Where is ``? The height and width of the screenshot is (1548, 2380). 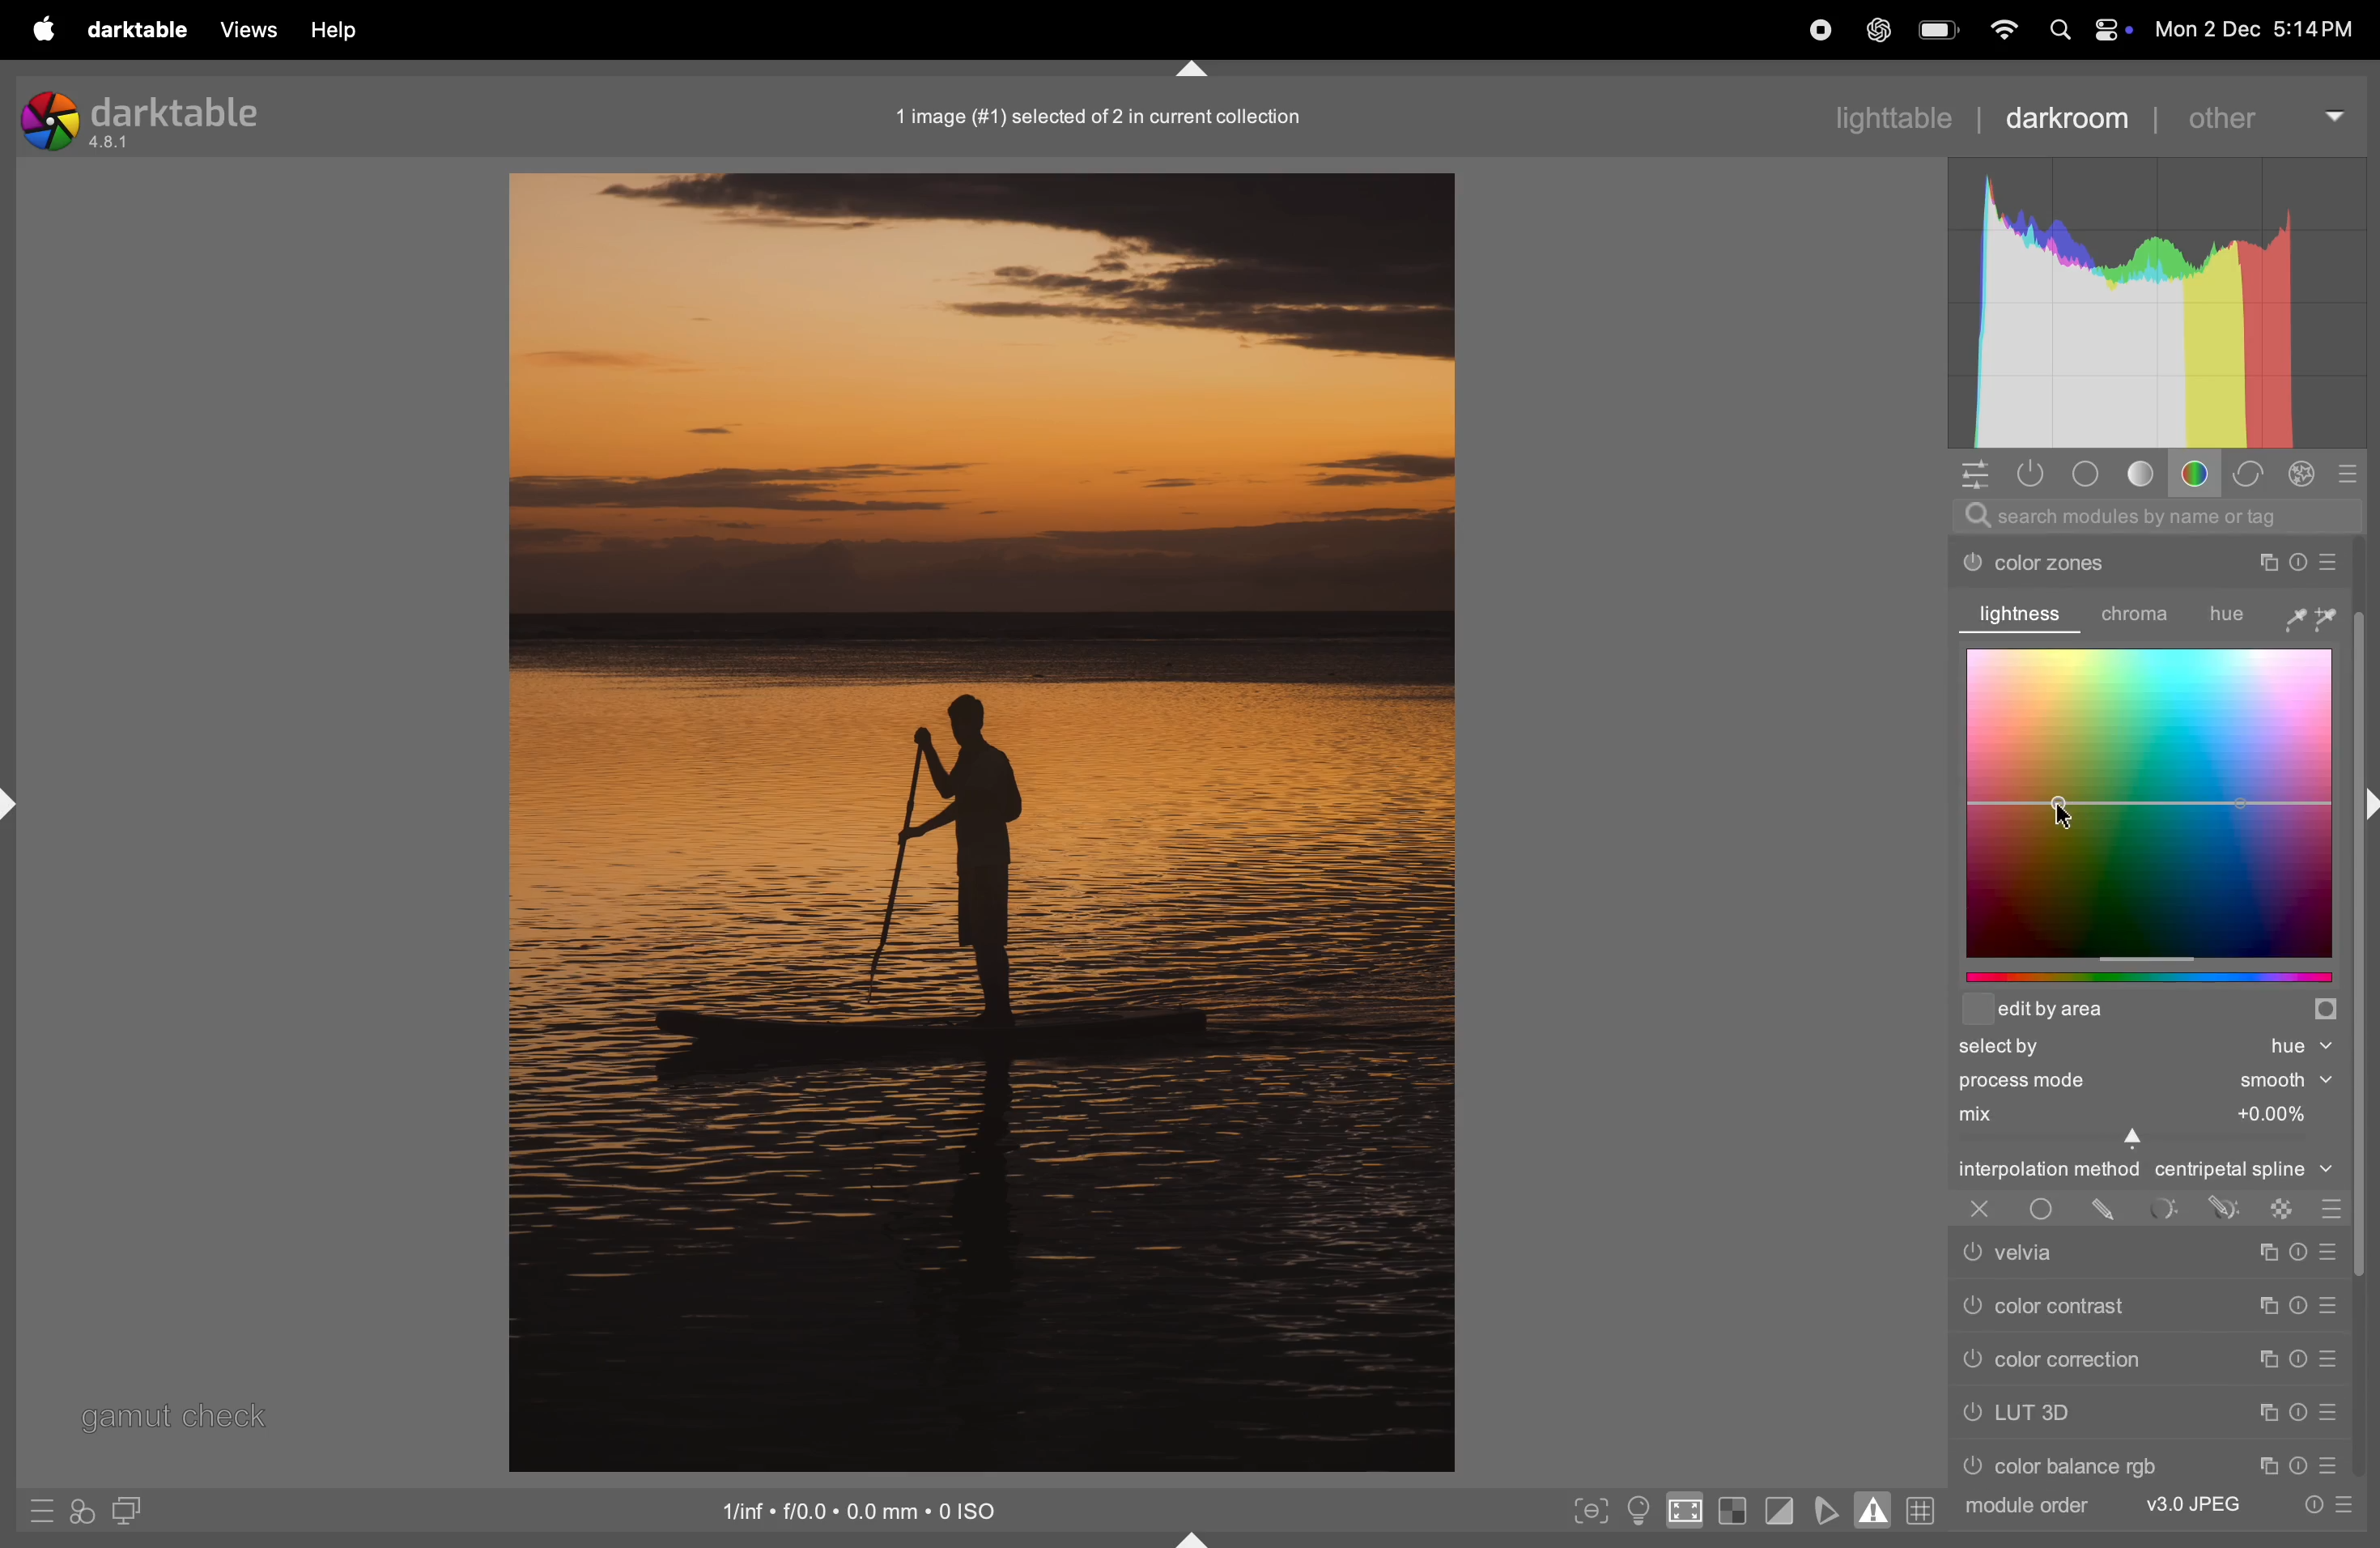
 is located at coordinates (2032, 471).